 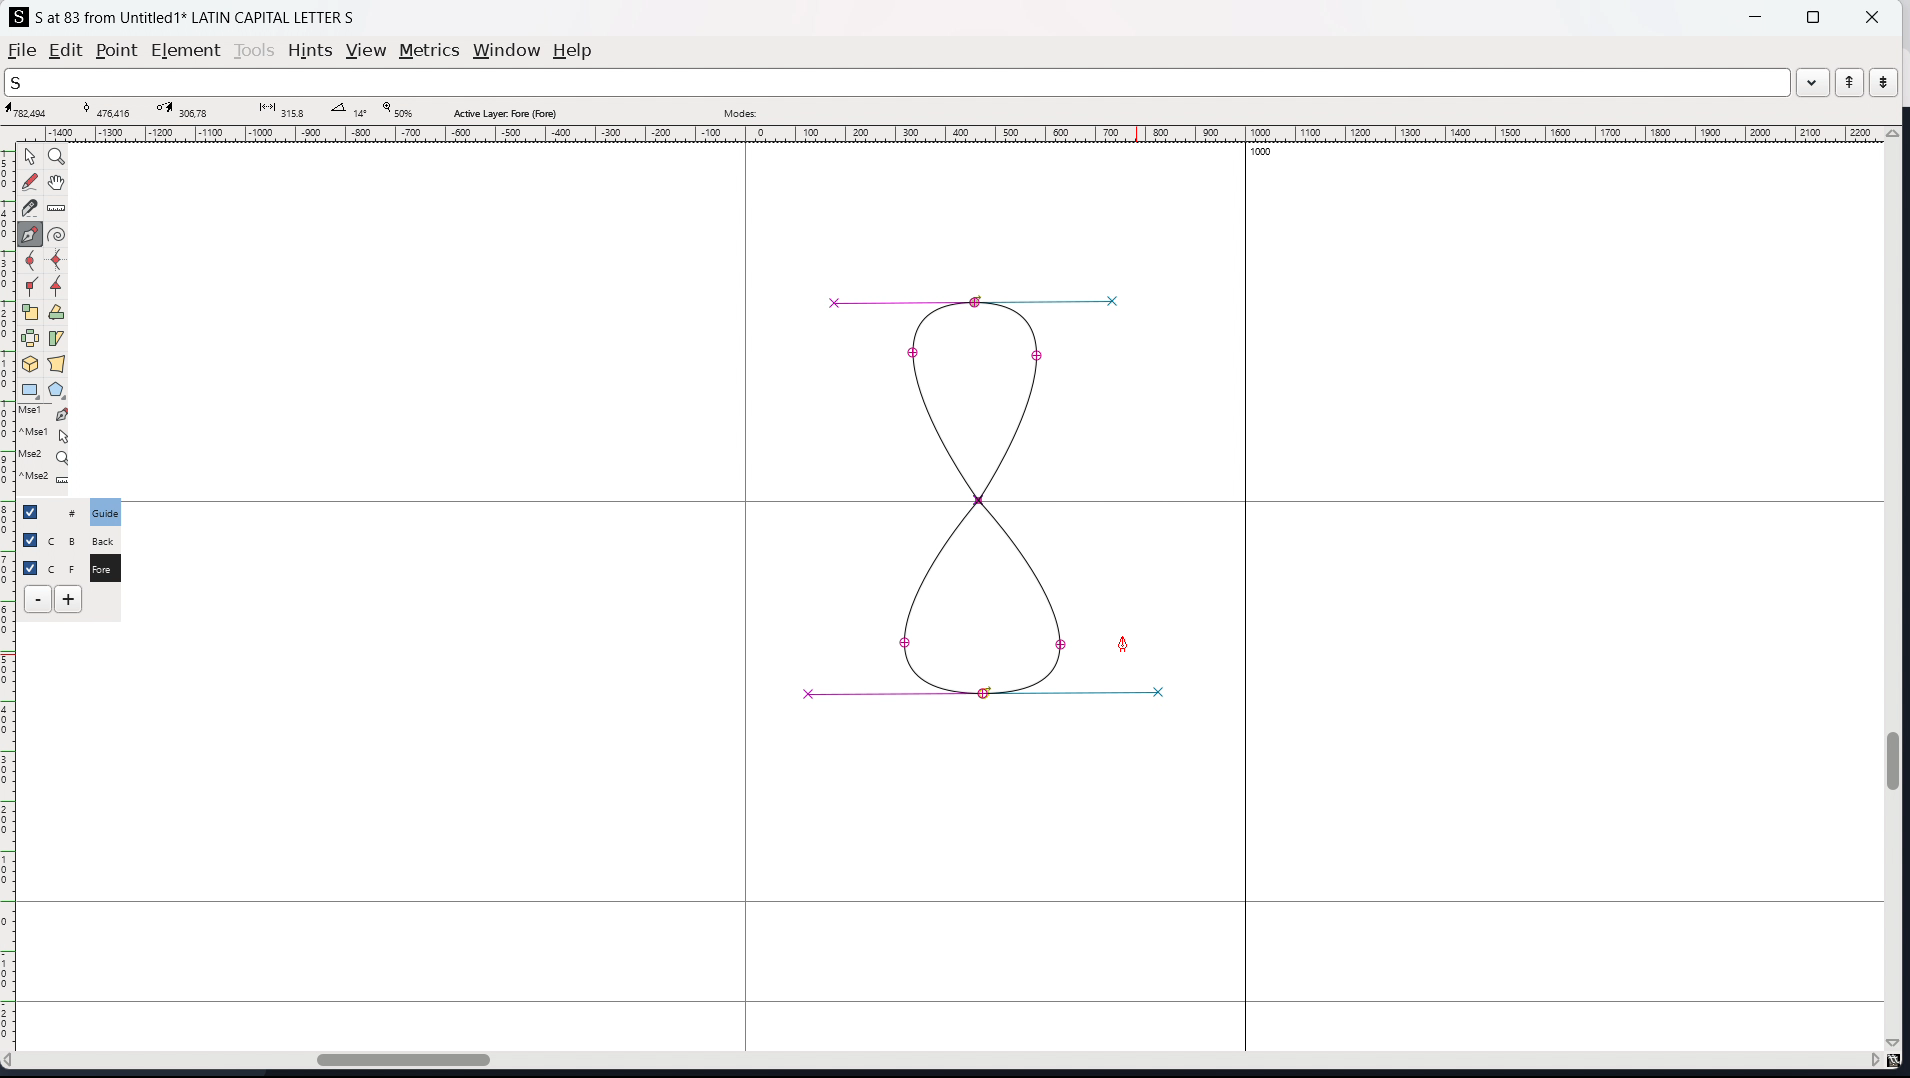 What do you see at coordinates (256, 50) in the screenshot?
I see `tools` at bounding box center [256, 50].